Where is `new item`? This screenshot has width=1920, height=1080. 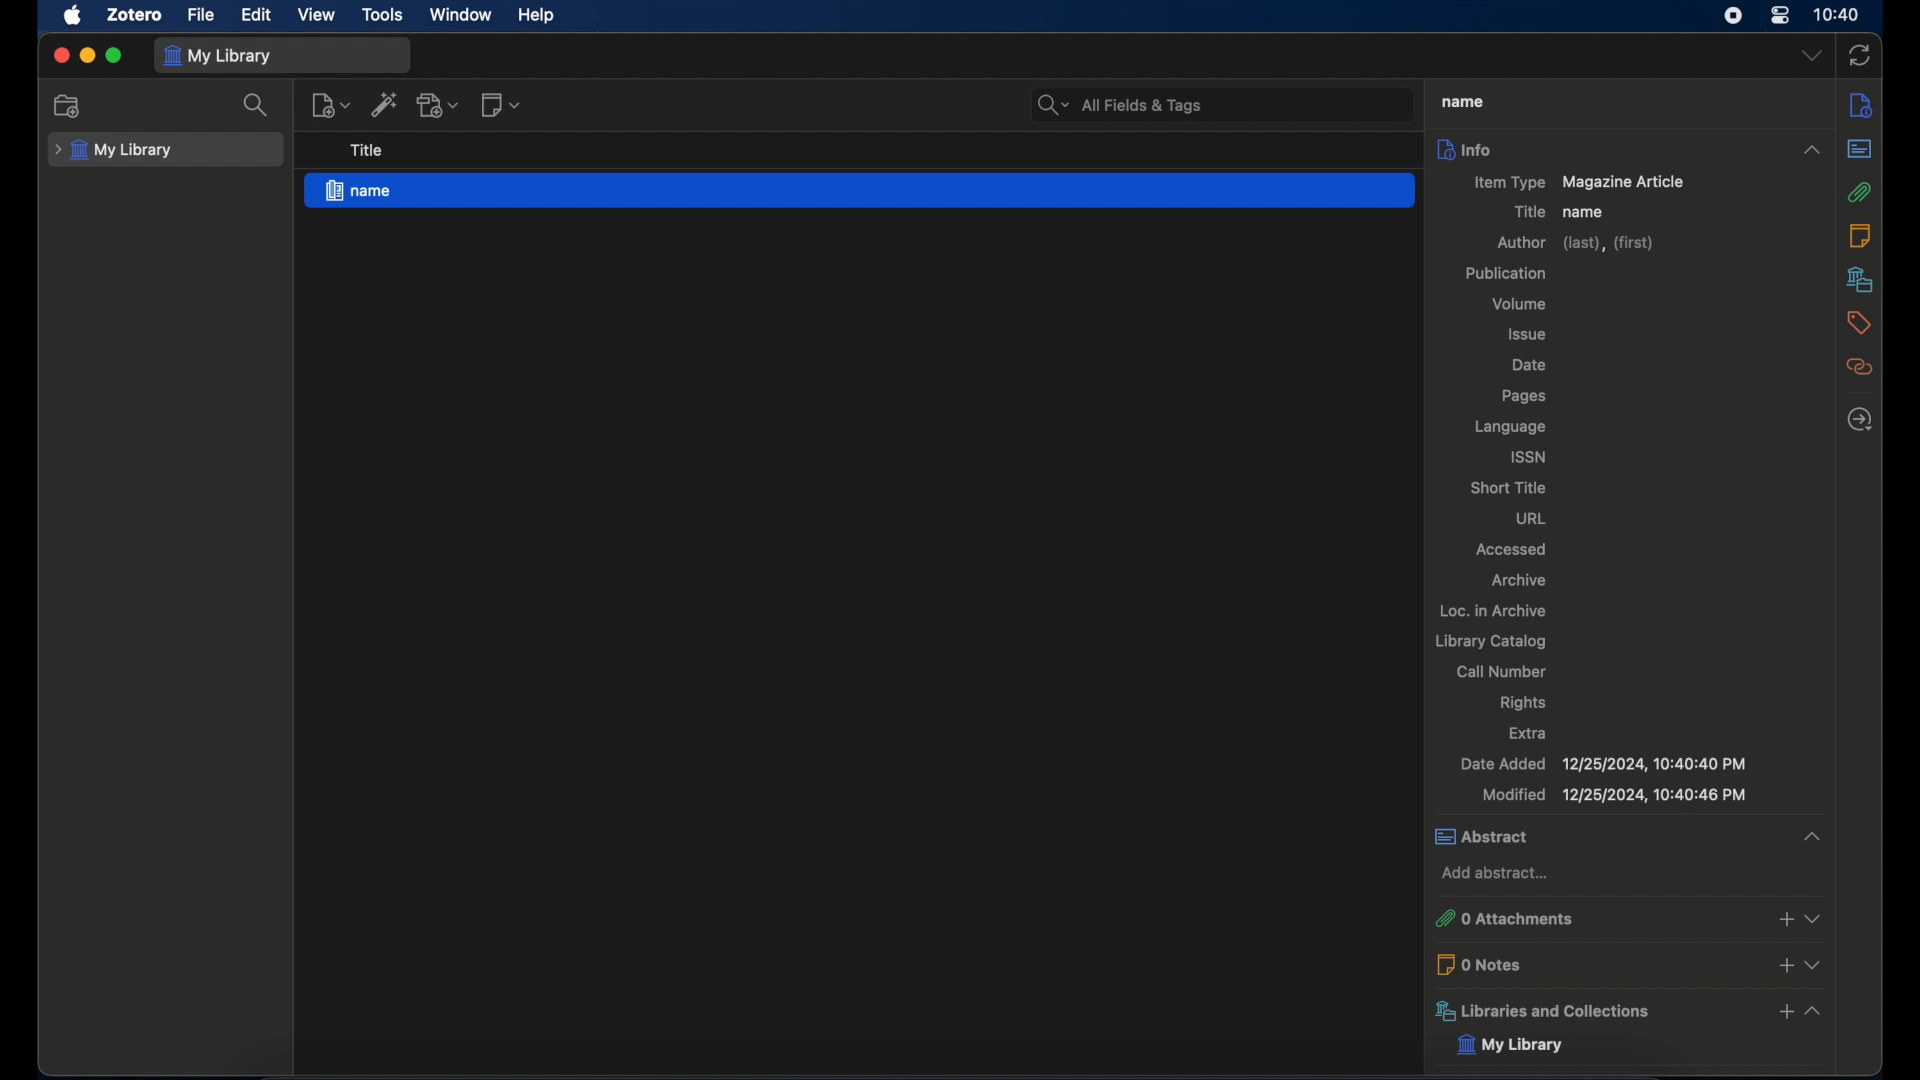
new item is located at coordinates (330, 105).